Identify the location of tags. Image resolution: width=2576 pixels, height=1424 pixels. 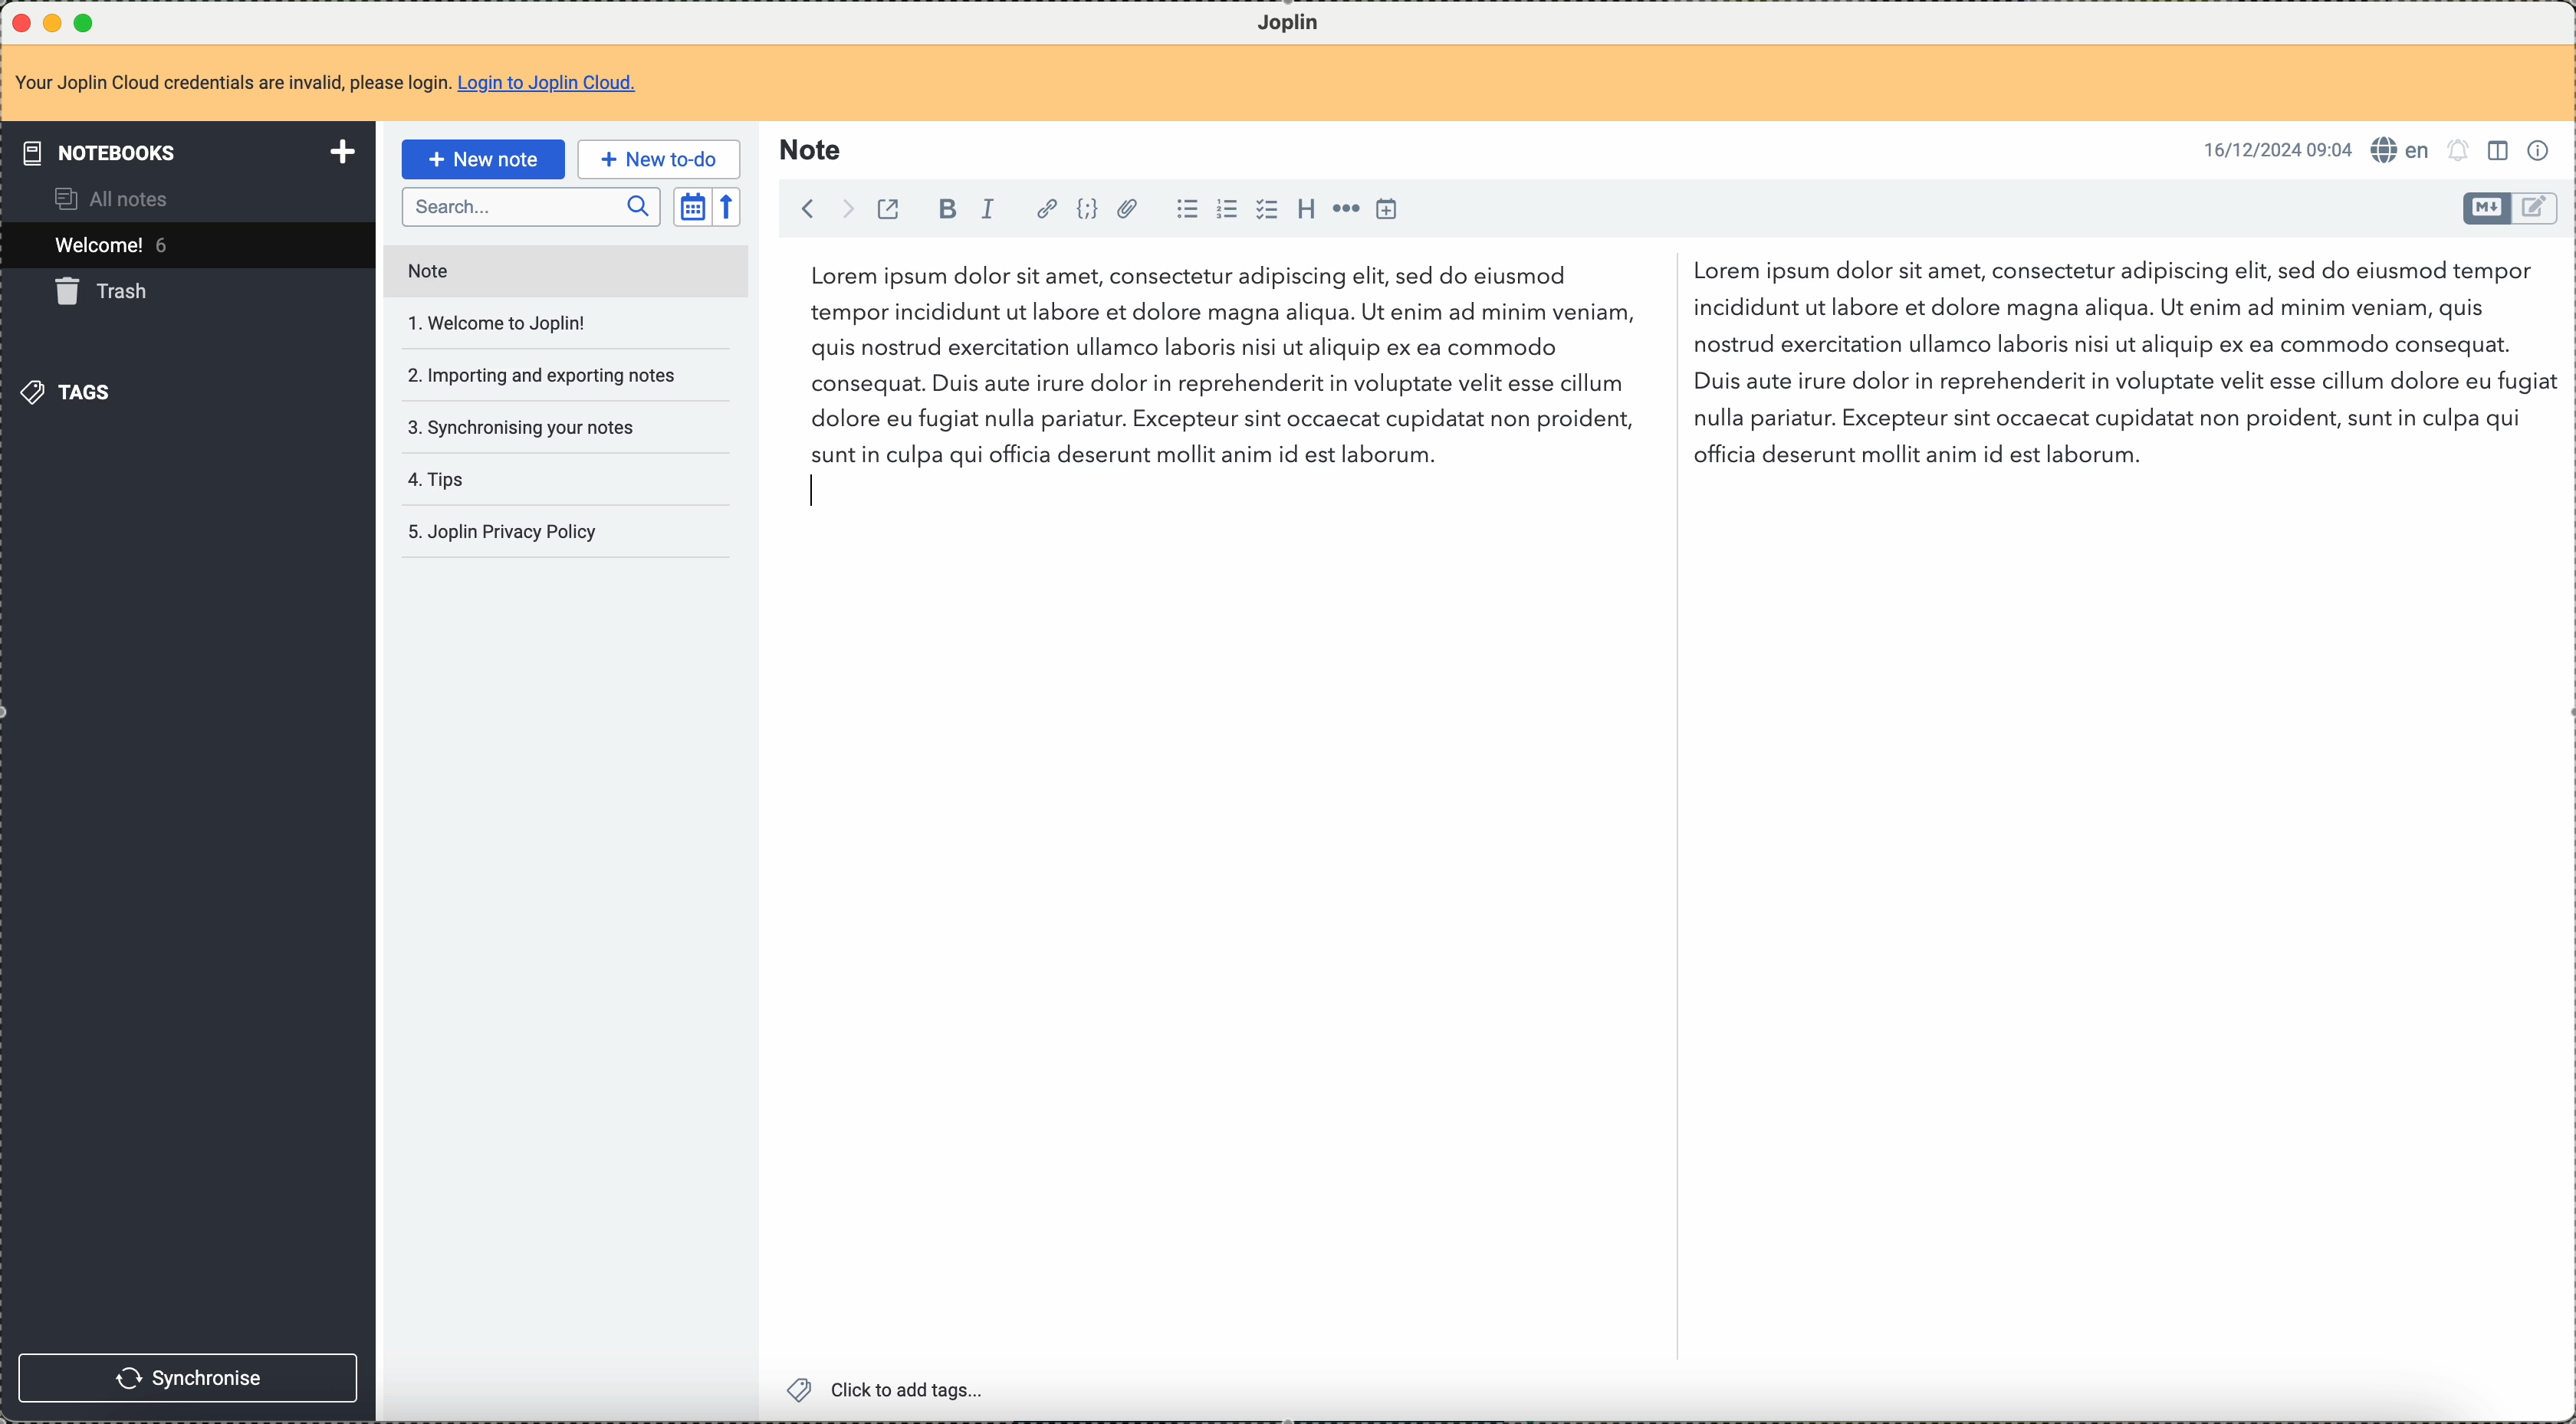
(71, 392).